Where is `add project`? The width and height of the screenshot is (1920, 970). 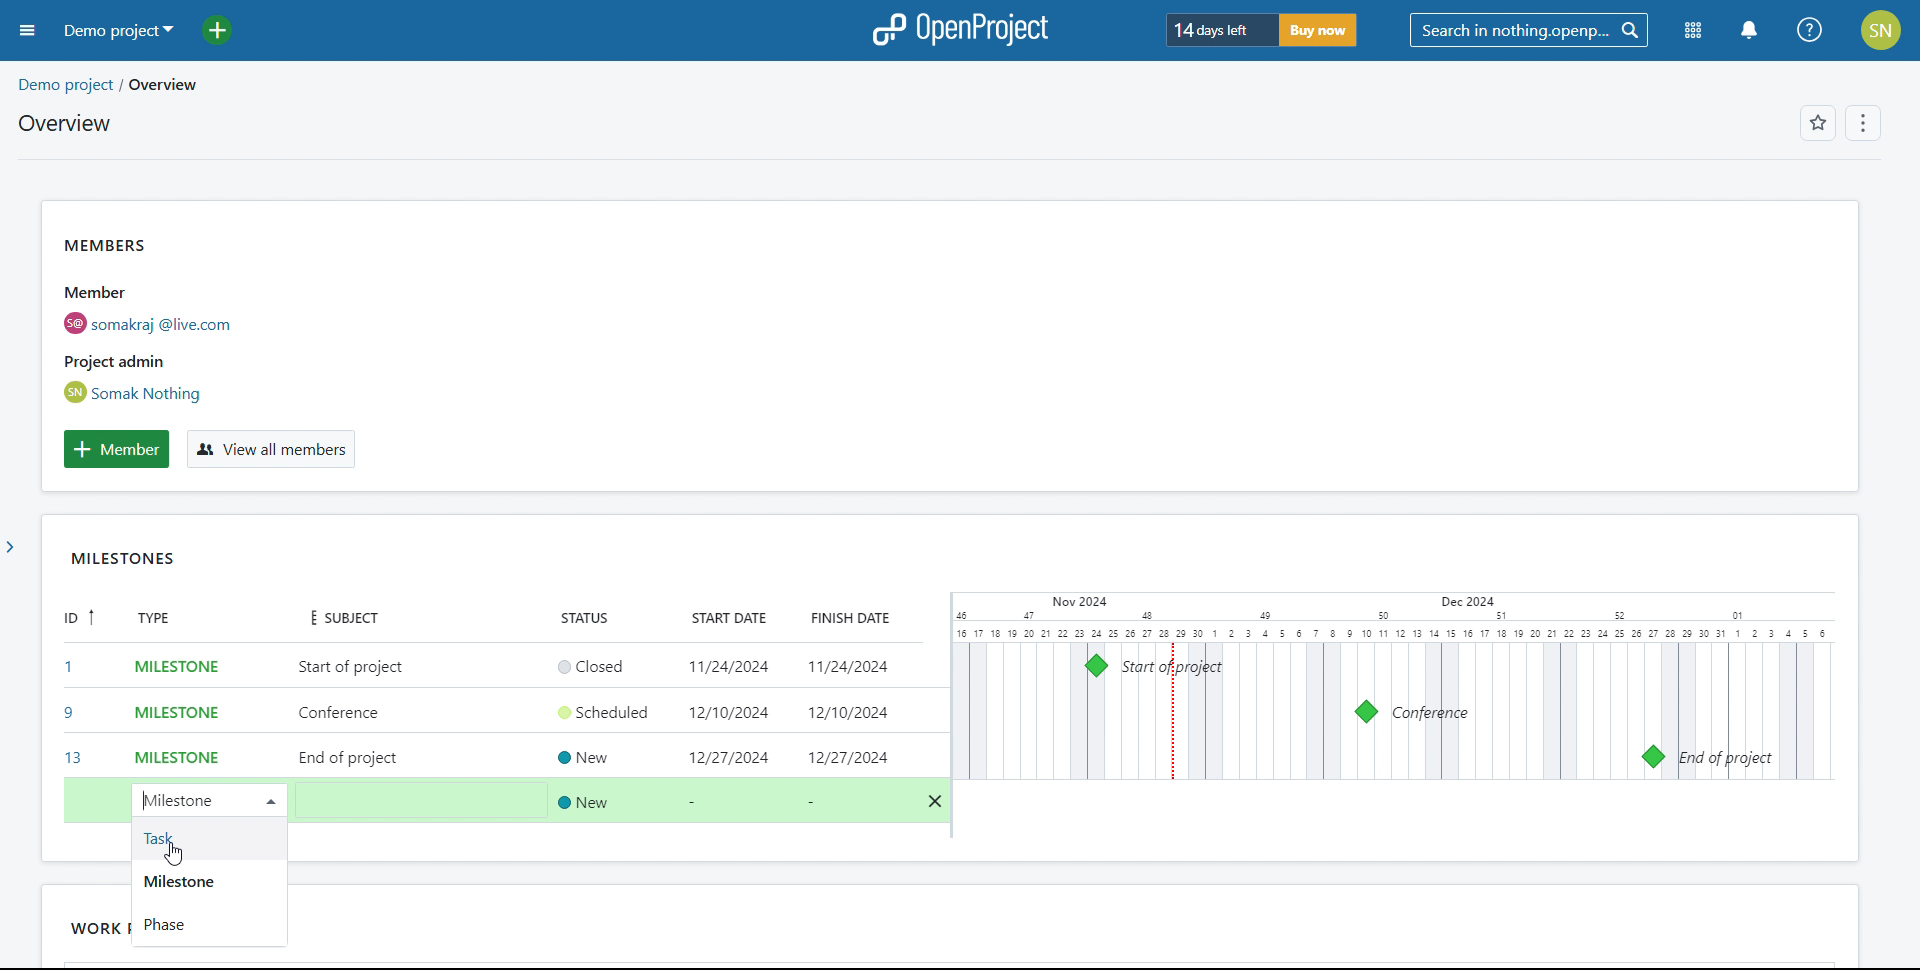
add project is located at coordinates (229, 30).